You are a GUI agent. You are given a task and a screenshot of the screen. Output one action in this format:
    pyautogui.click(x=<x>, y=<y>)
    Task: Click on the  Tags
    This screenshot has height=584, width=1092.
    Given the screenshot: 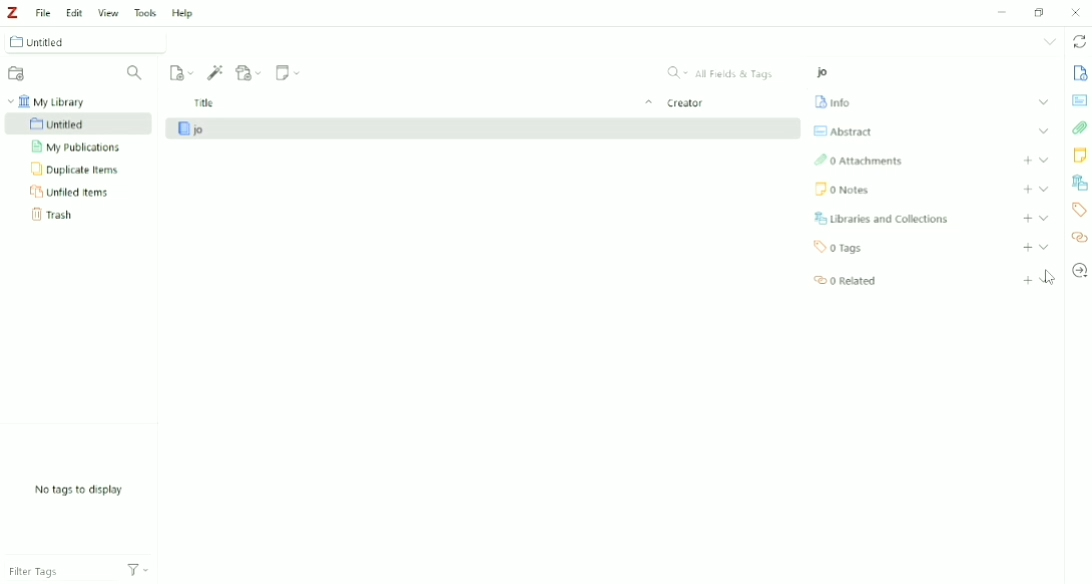 What is the action you would take?
    pyautogui.click(x=1080, y=210)
    